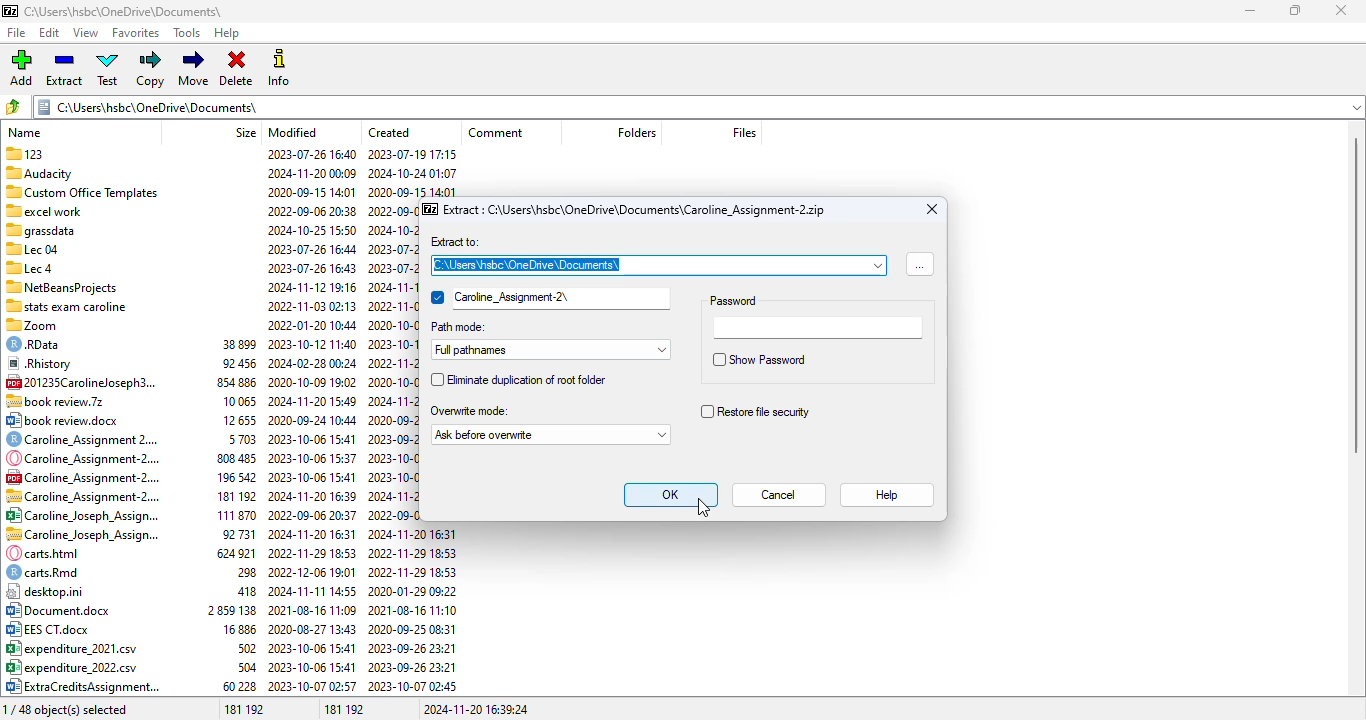 This screenshot has width=1366, height=720. Describe the element at coordinates (212, 345) in the screenshot. I see `() RData 38899 2023-10-12 11:40 2023-10-12 11:40` at that location.